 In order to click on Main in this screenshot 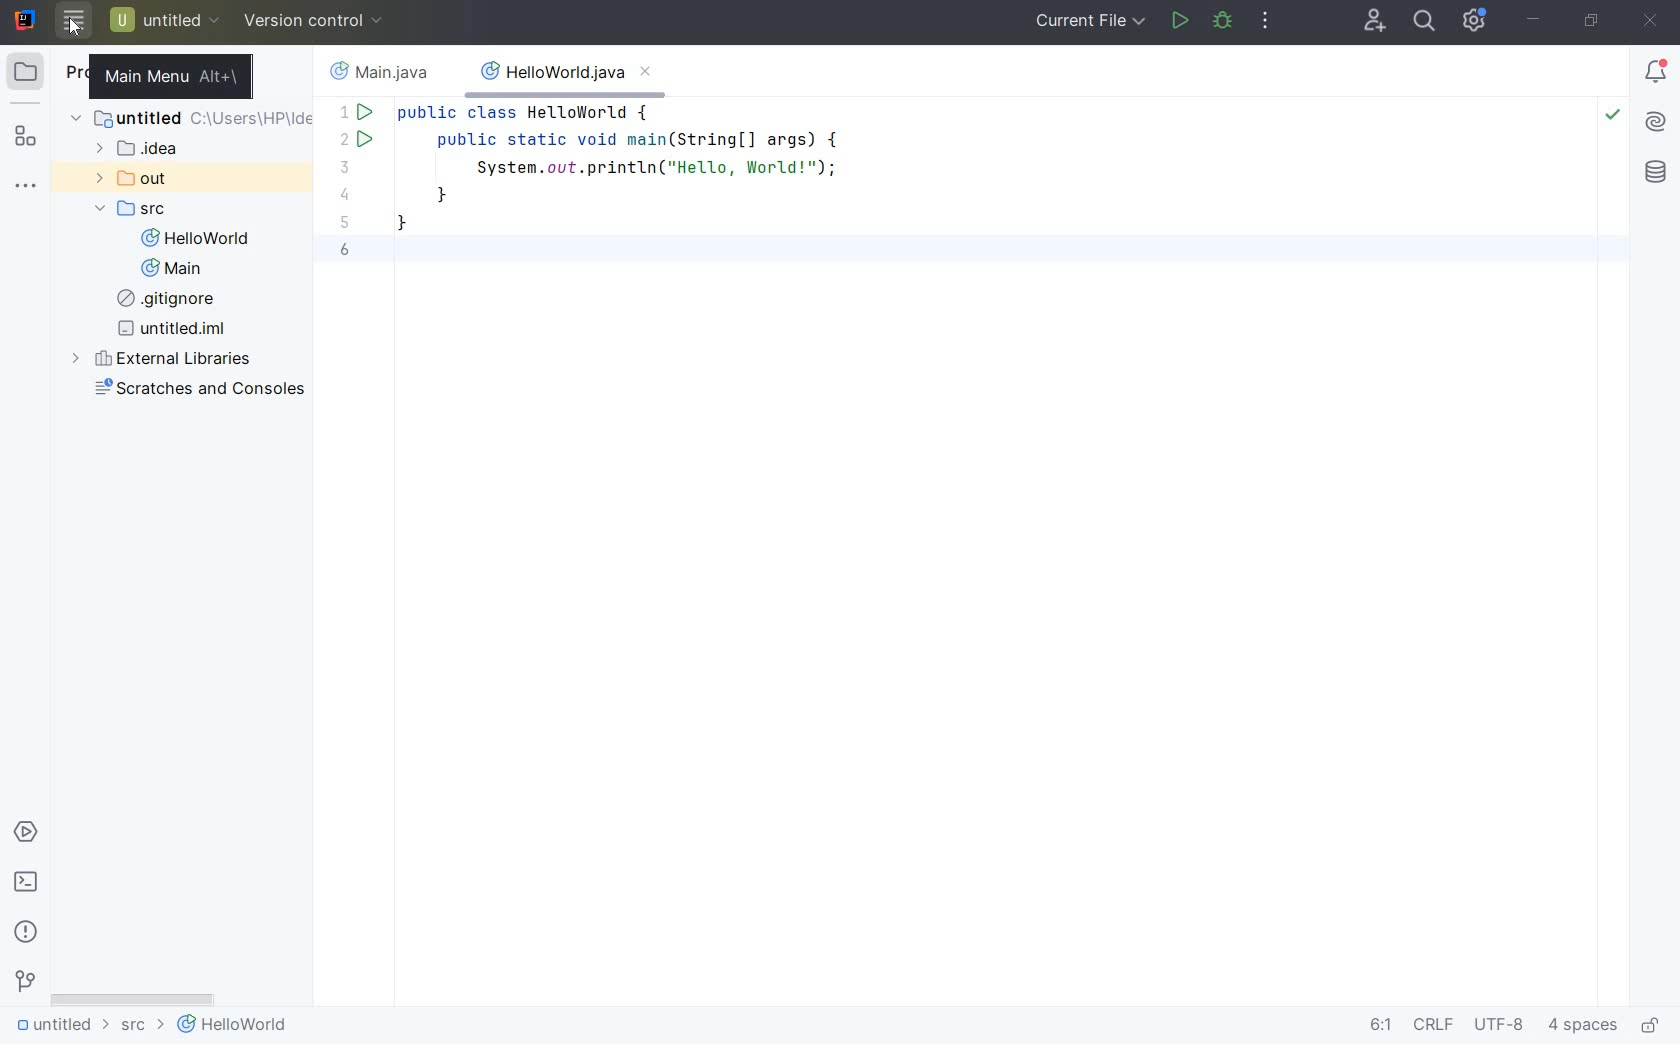, I will do `click(172, 271)`.